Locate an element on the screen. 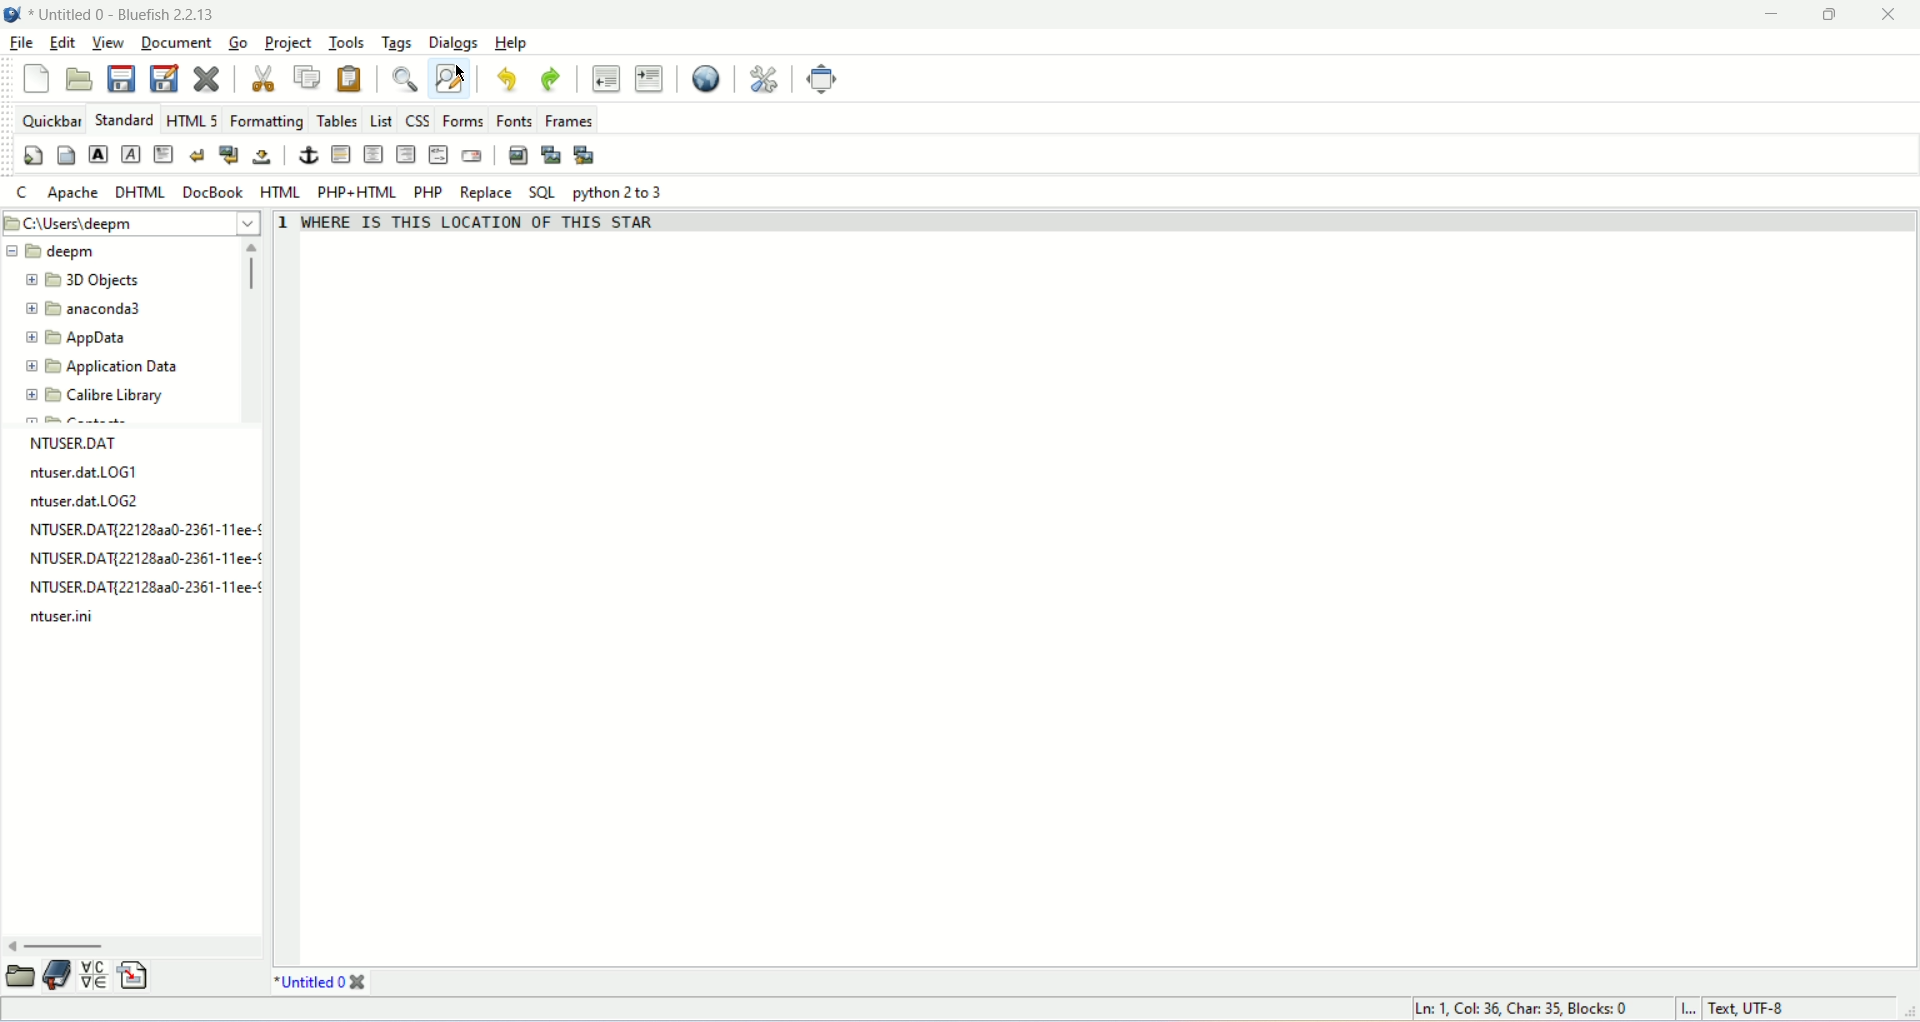 The width and height of the screenshot is (1920, 1022). anchor is located at coordinates (307, 155).